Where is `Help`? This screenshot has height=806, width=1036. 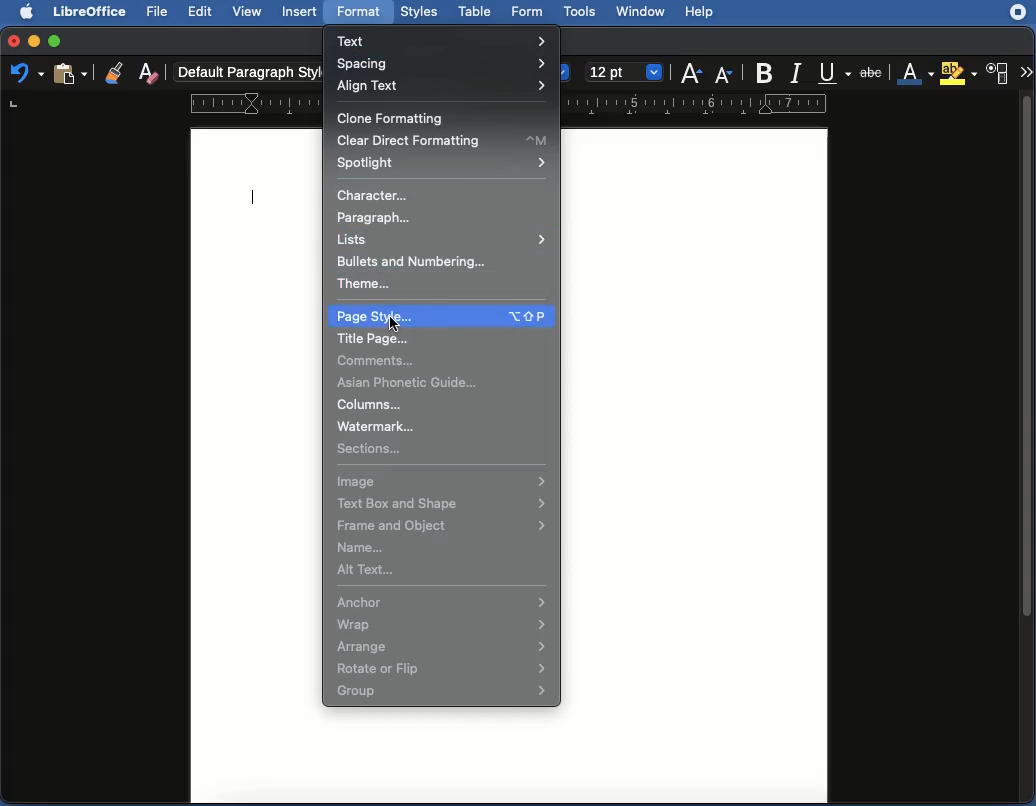
Help is located at coordinates (714, 10).